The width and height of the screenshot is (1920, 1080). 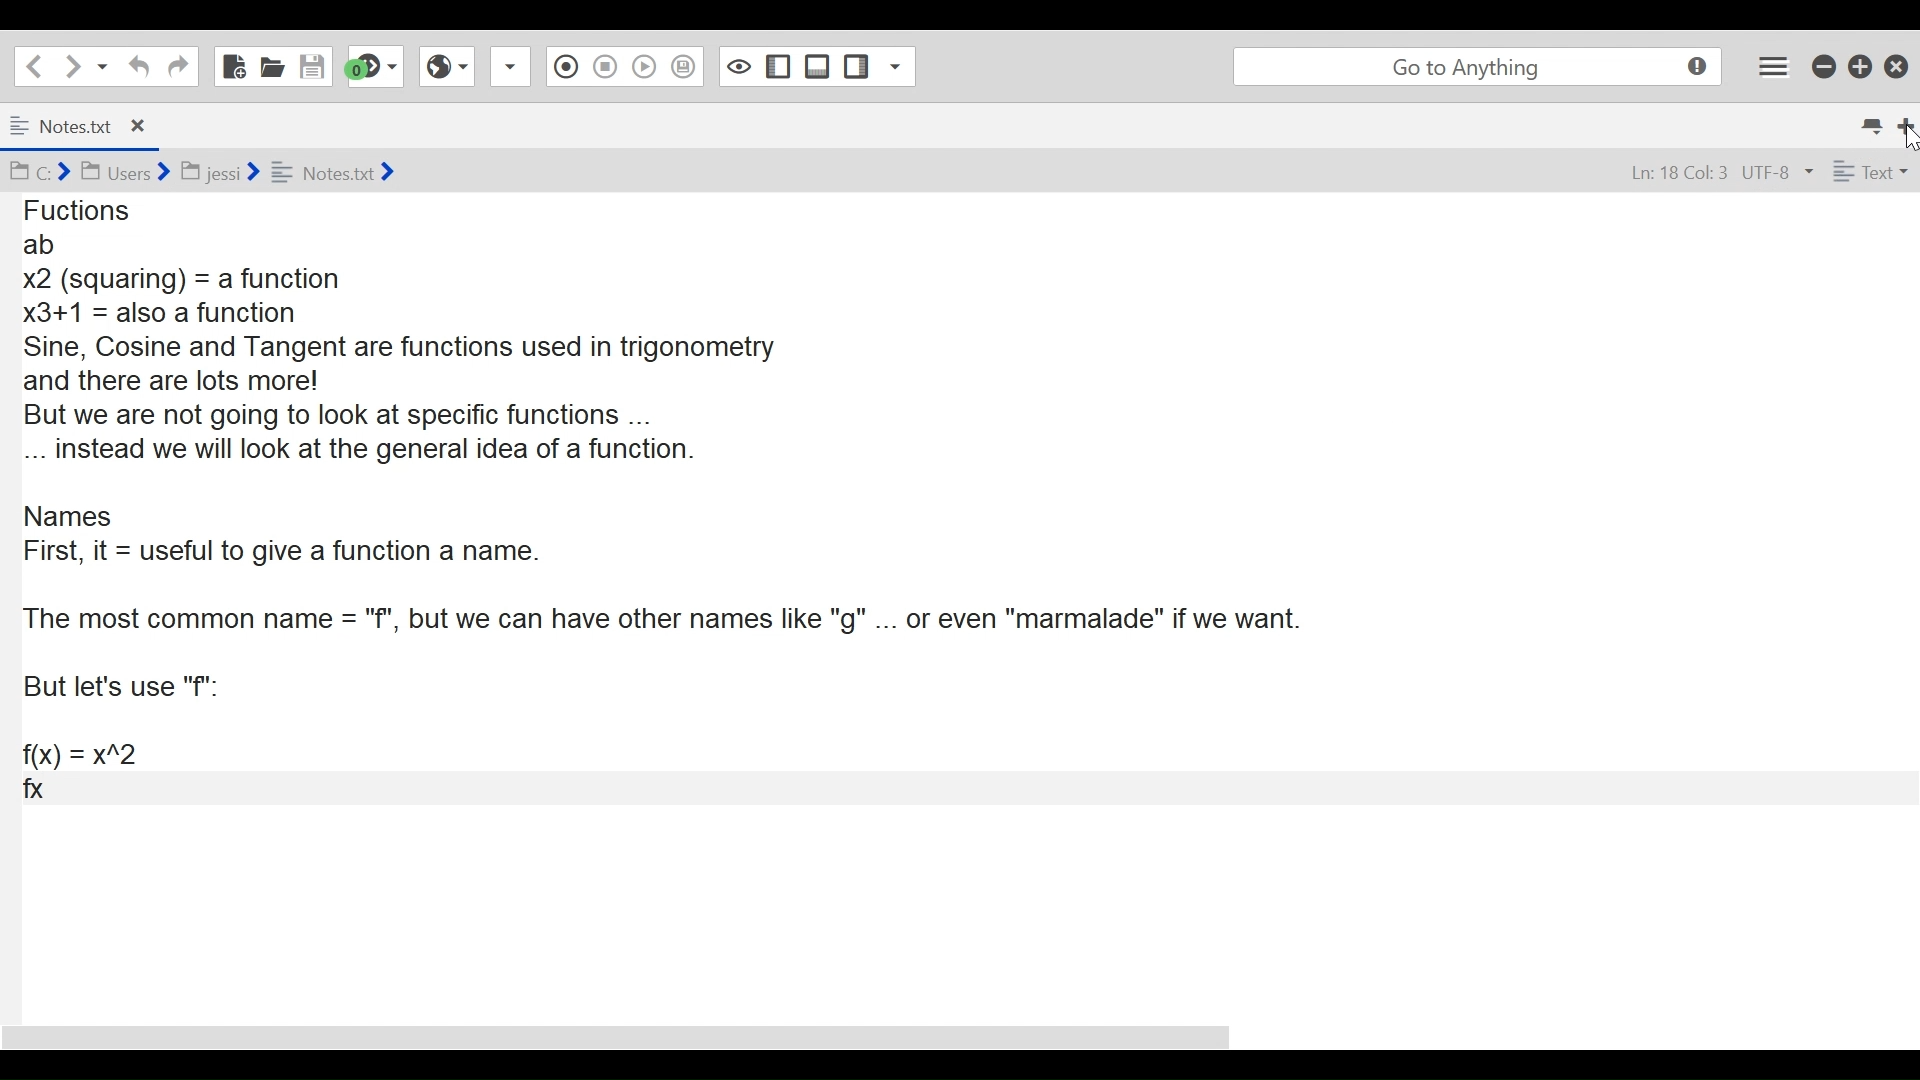 I want to click on Recent LOcations, so click(x=103, y=65).